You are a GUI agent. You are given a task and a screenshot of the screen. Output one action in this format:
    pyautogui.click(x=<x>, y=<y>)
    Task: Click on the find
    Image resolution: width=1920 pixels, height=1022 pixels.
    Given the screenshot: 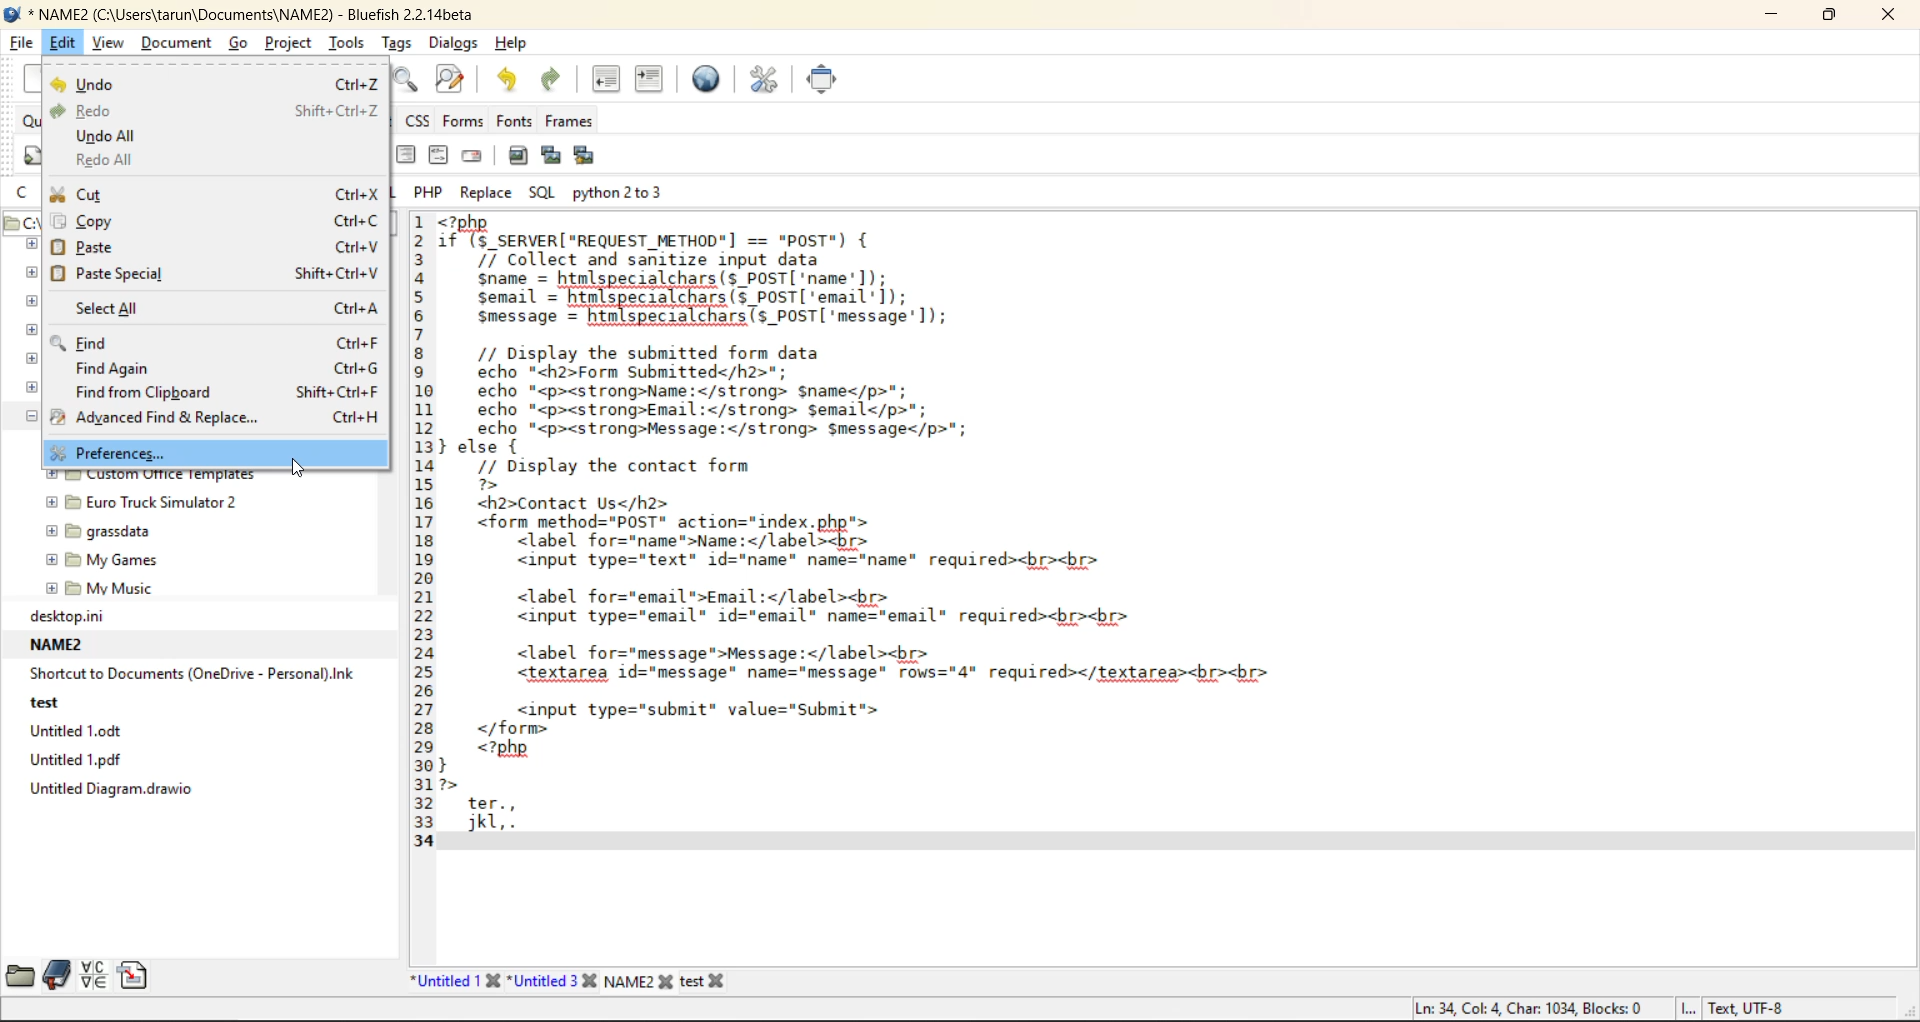 What is the action you would take?
    pyautogui.click(x=211, y=339)
    